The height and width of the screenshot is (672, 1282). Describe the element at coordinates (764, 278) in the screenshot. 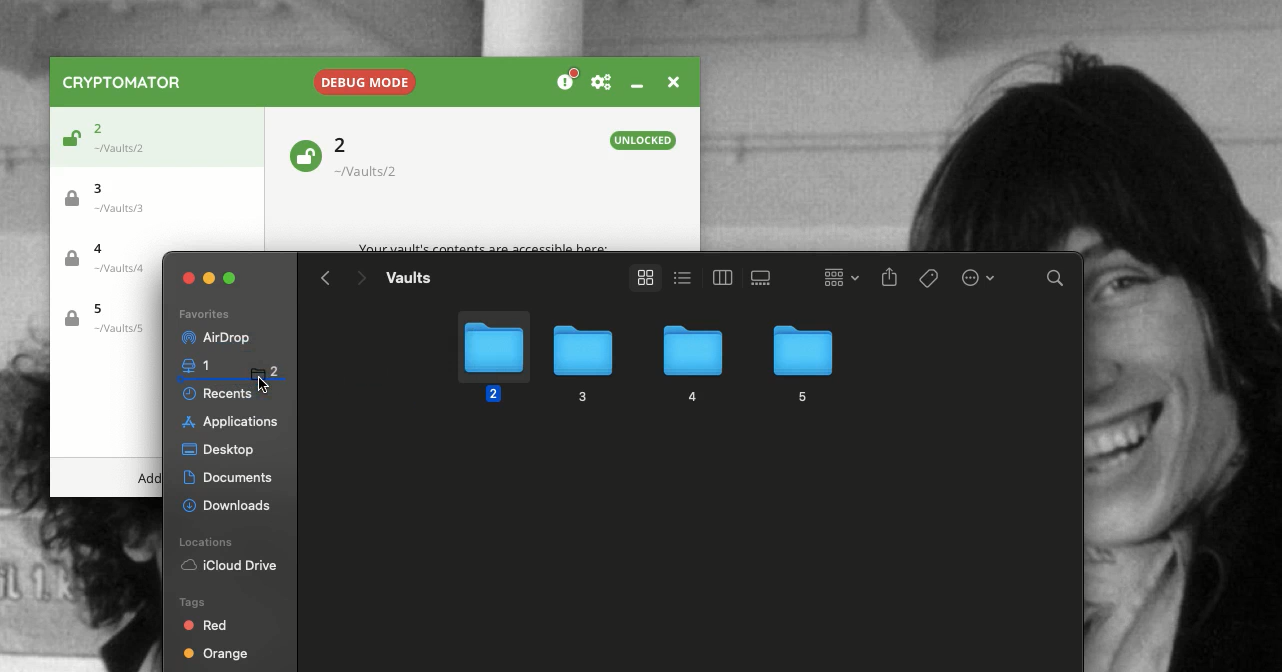

I see `View 3` at that location.